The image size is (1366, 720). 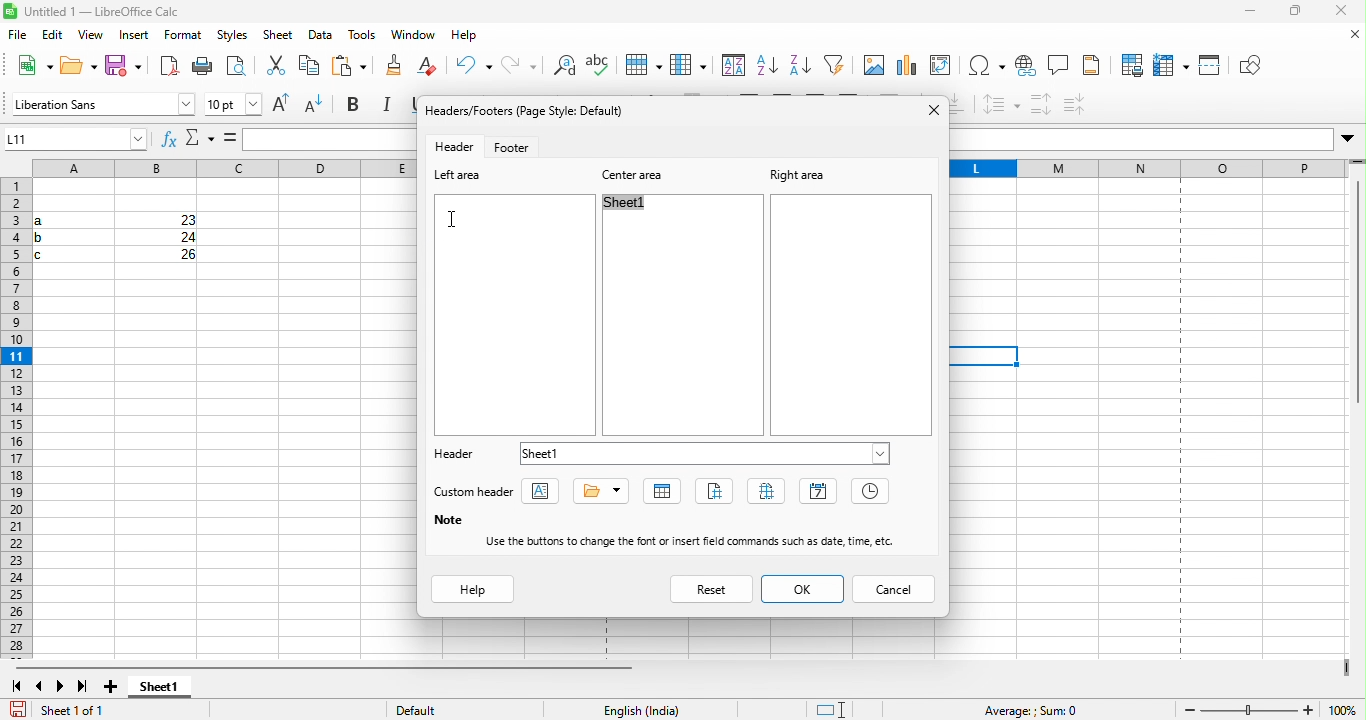 What do you see at coordinates (561, 69) in the screenshot?
I see `spelling` at bounding box center [561, 69].